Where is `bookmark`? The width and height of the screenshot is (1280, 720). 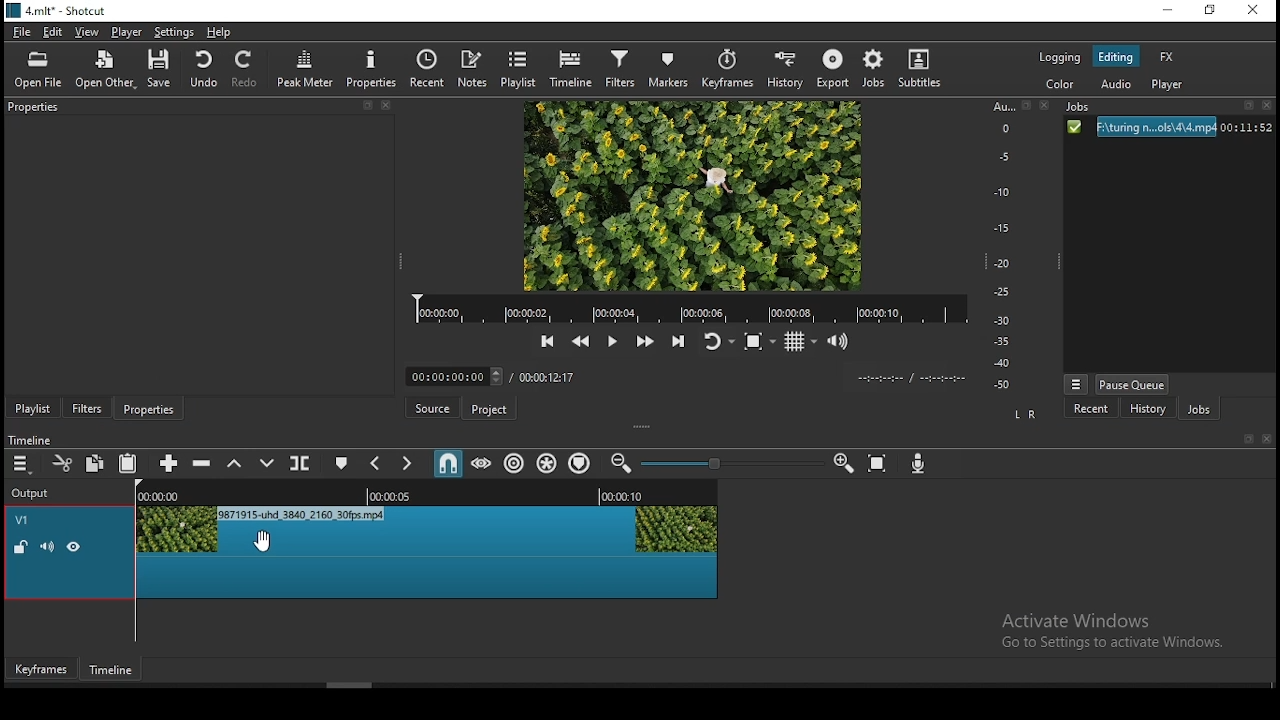 bookmark is located at coordinates (1249, 108).